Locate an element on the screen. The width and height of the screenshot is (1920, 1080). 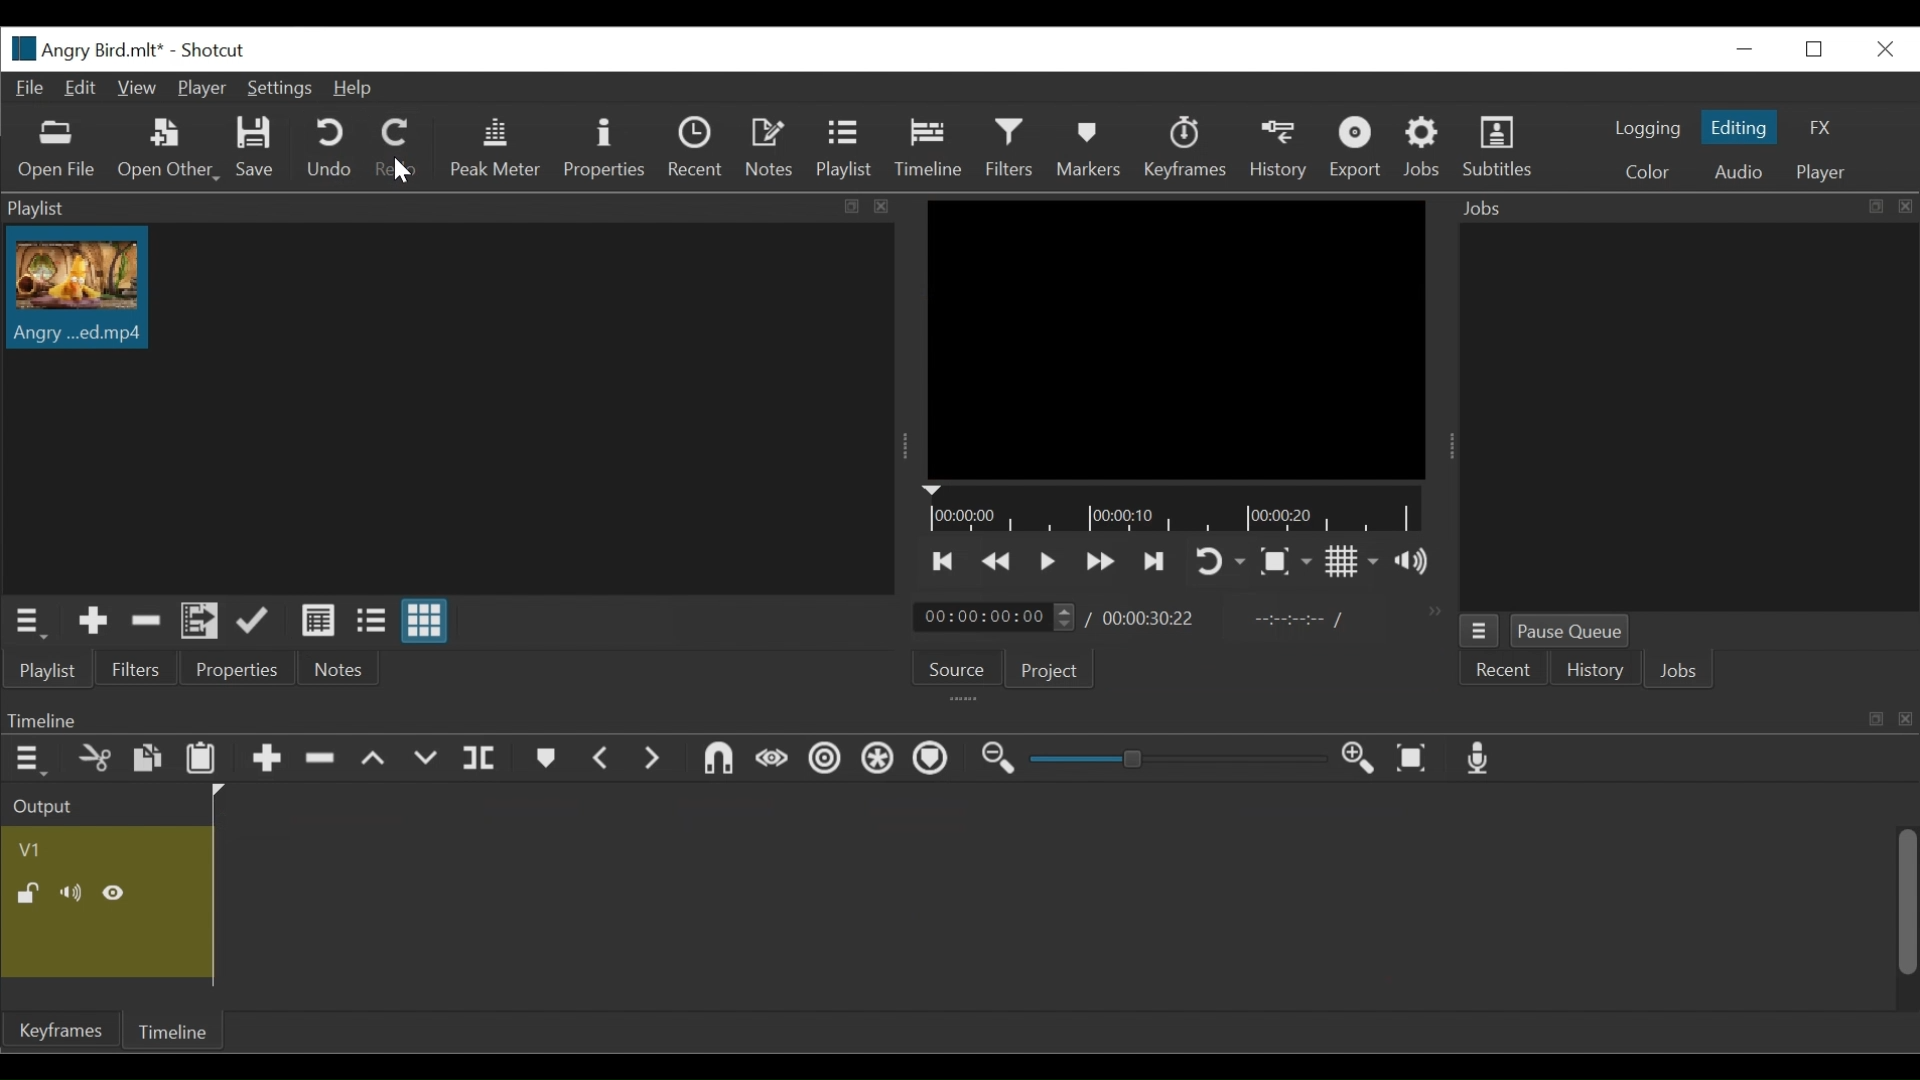
Toggle play or pause (space) is located at coordinates (1047, 562).